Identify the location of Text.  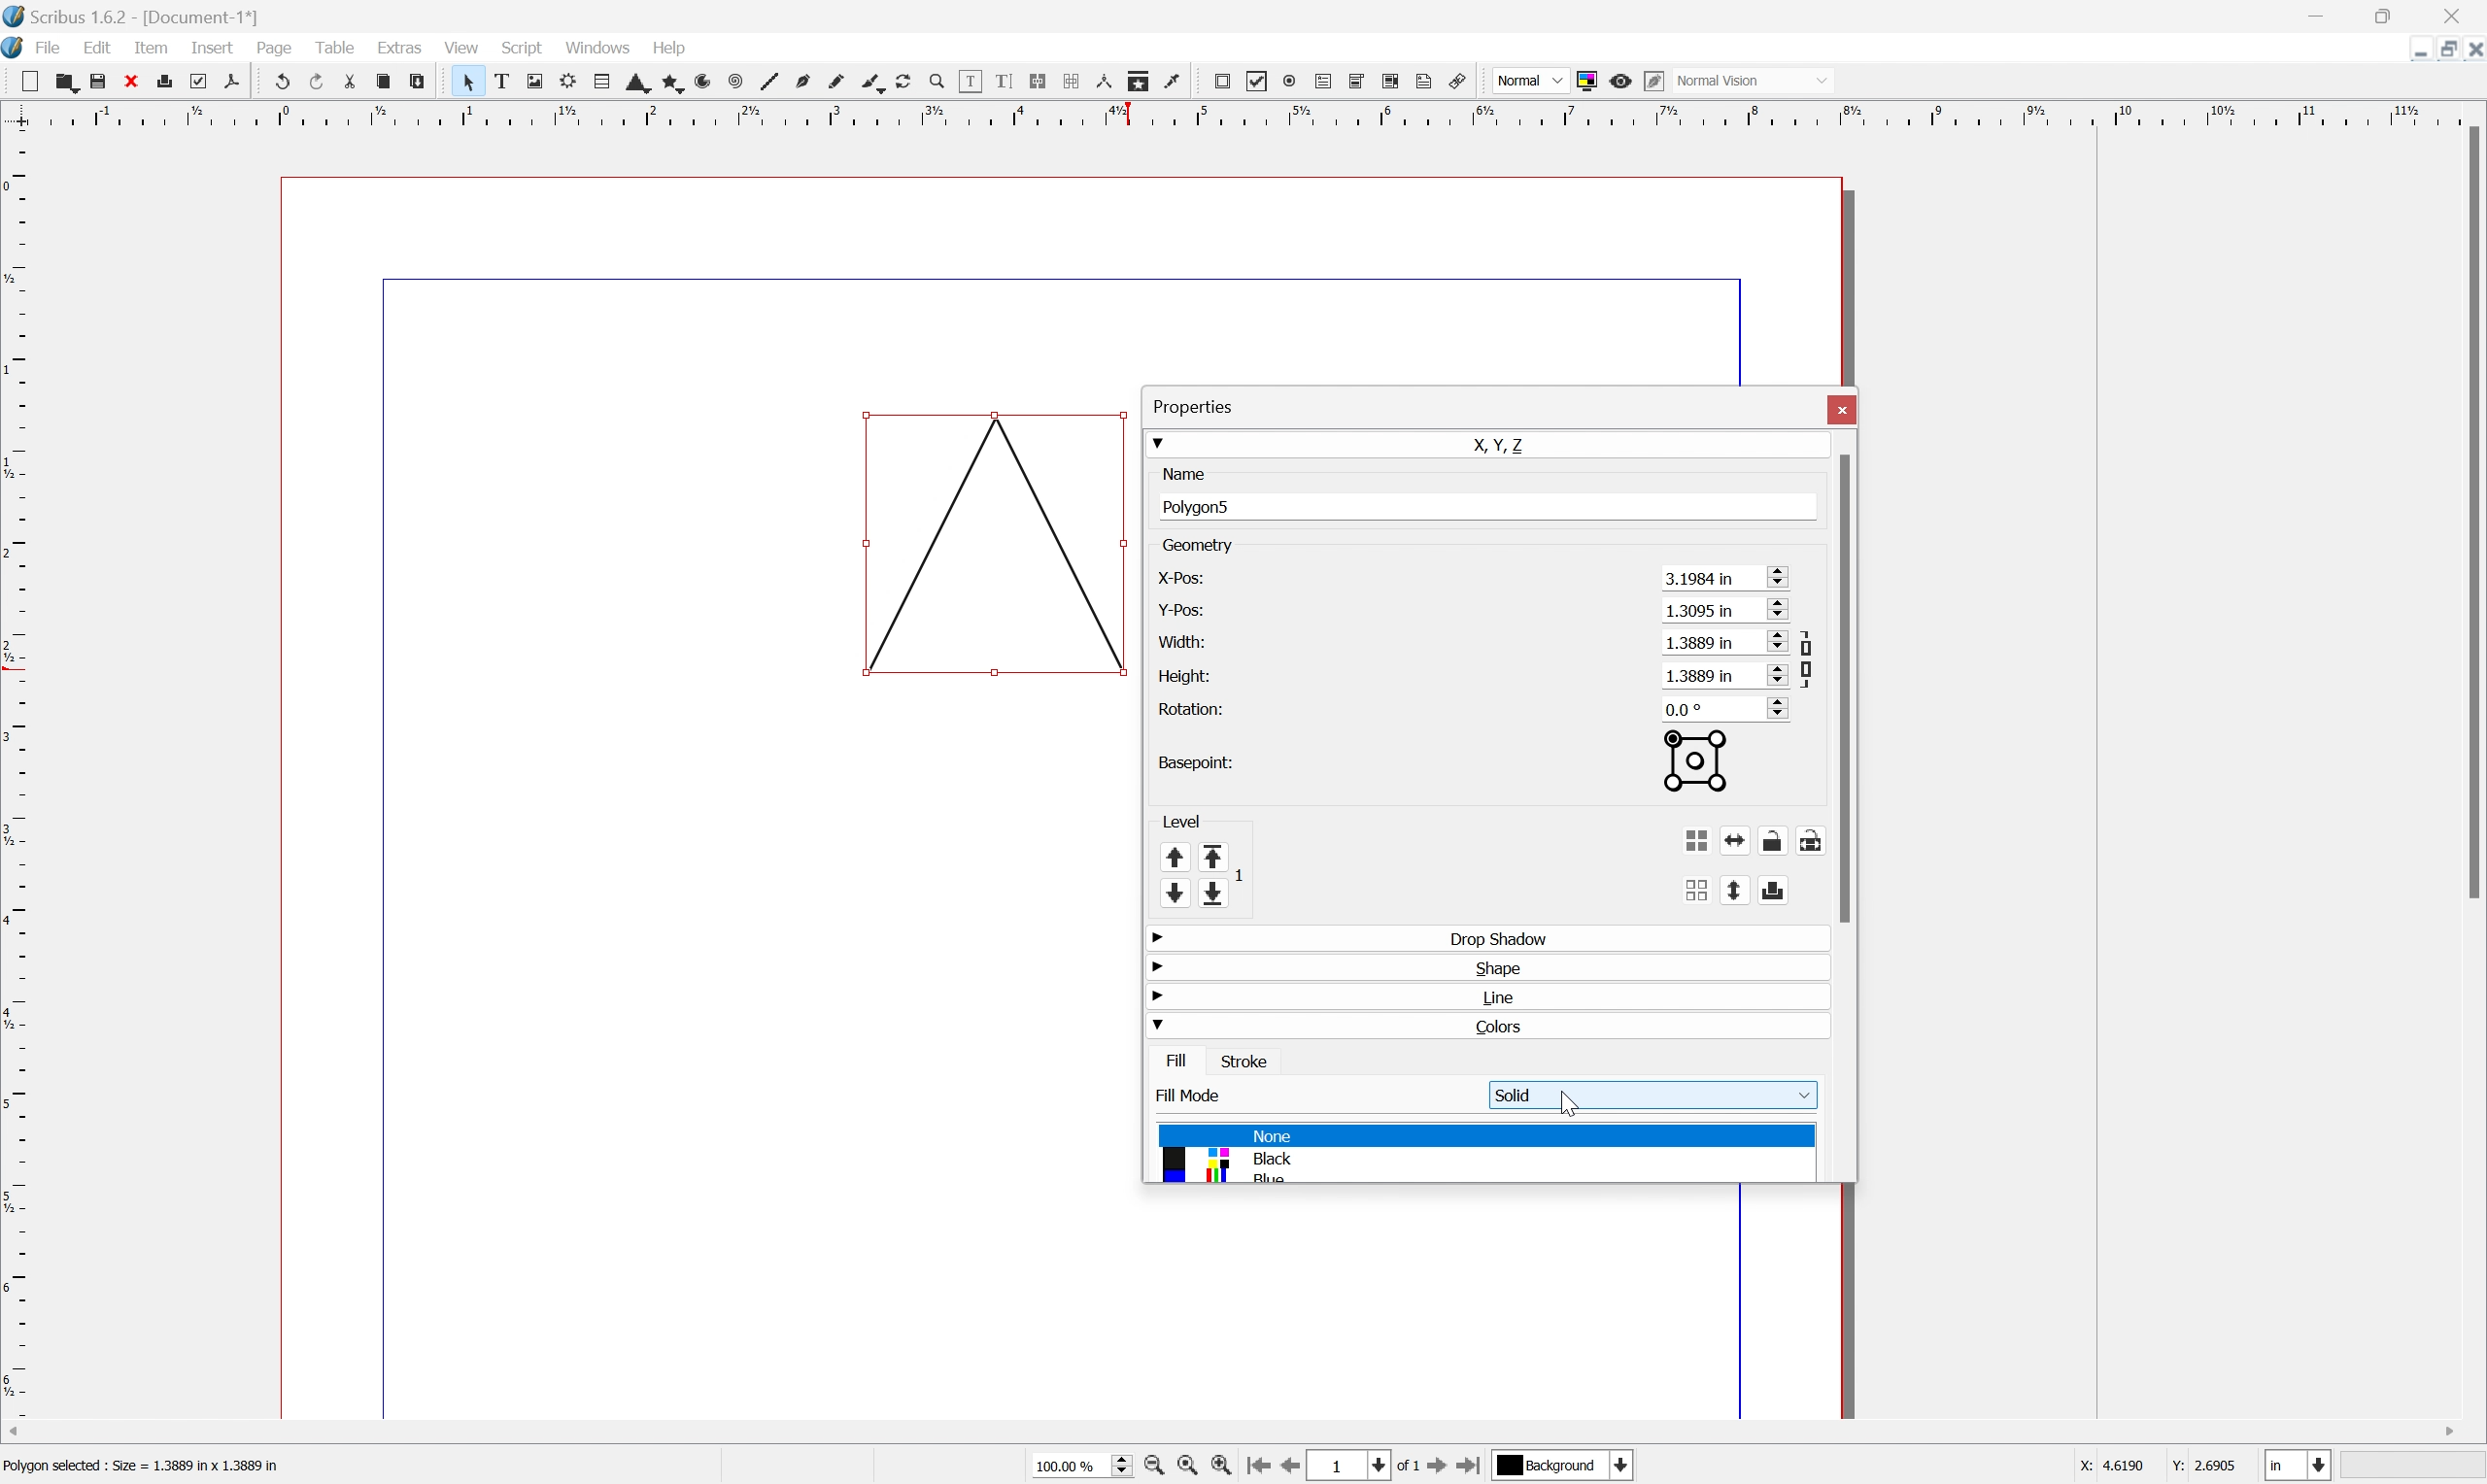
(152, 1462).